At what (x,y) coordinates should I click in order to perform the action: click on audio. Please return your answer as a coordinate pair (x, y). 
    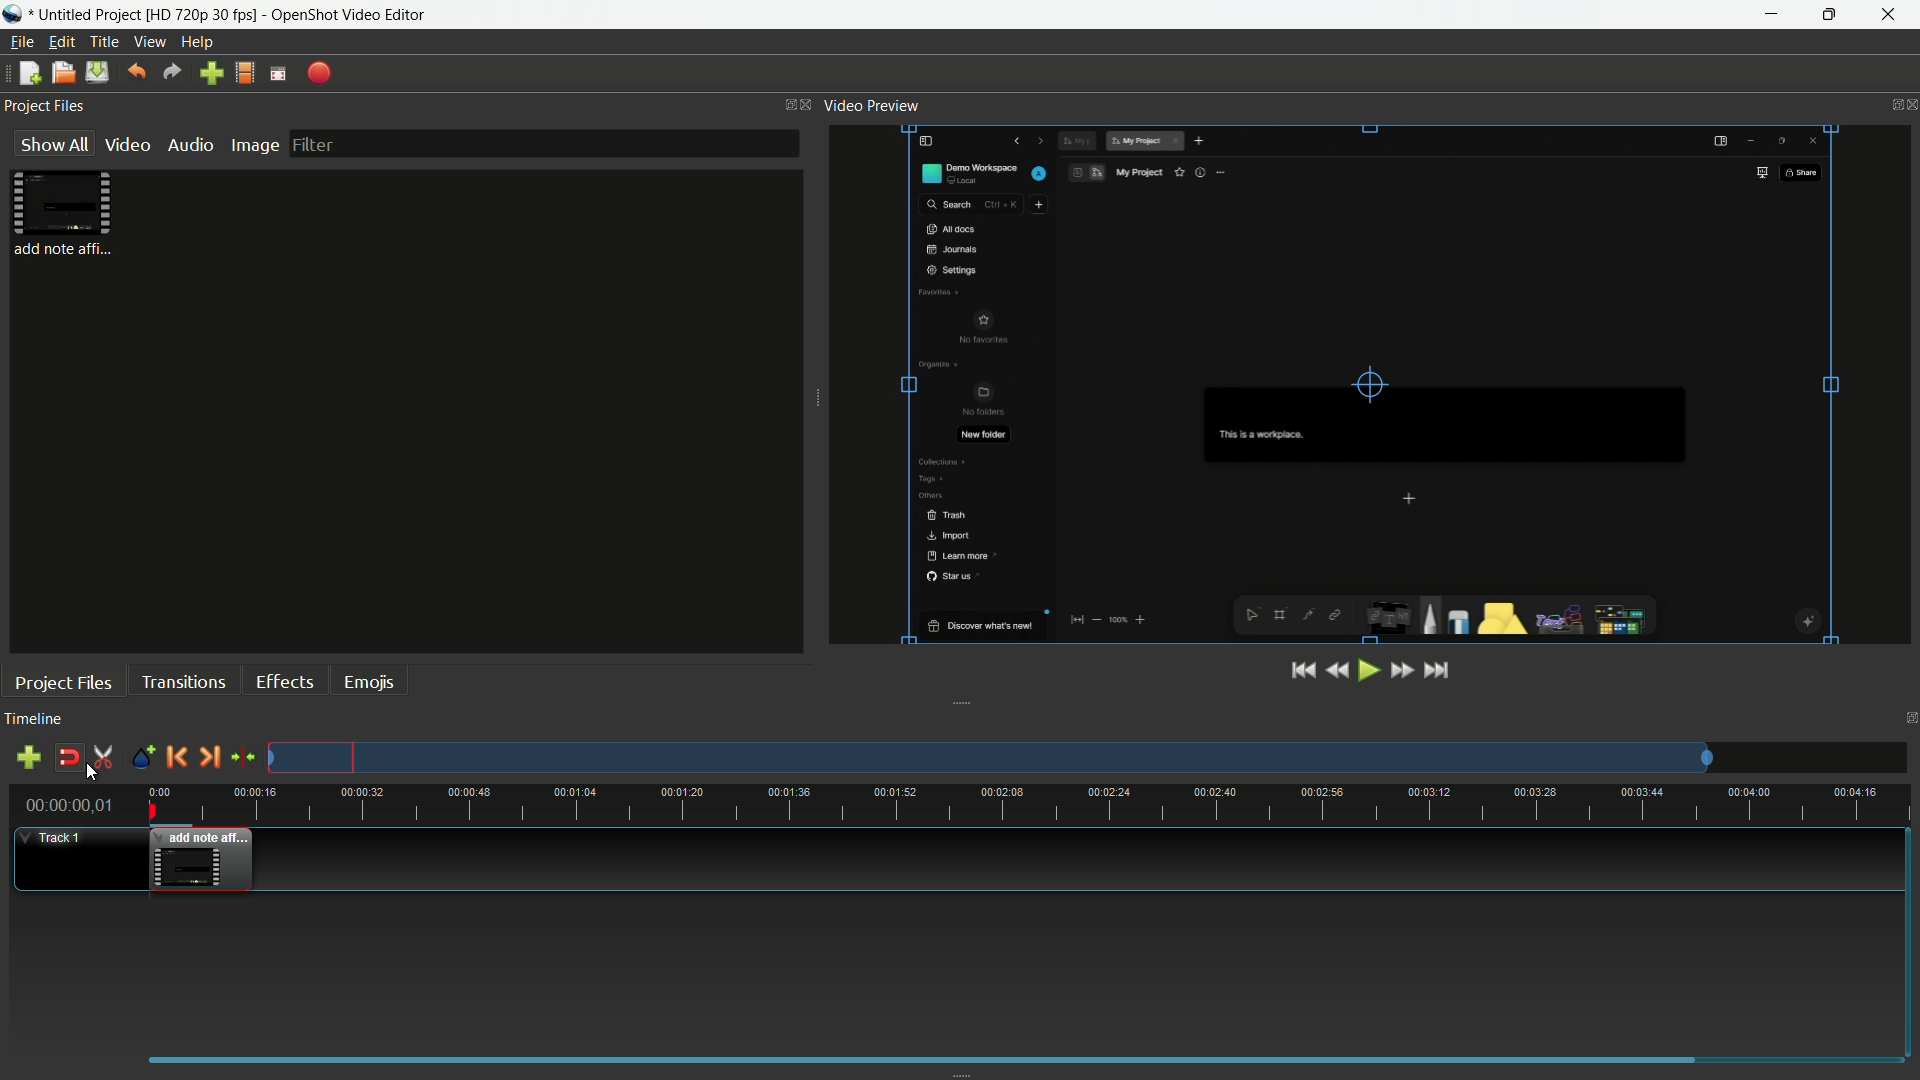
    Looking at the image, I should click on (189, 146).